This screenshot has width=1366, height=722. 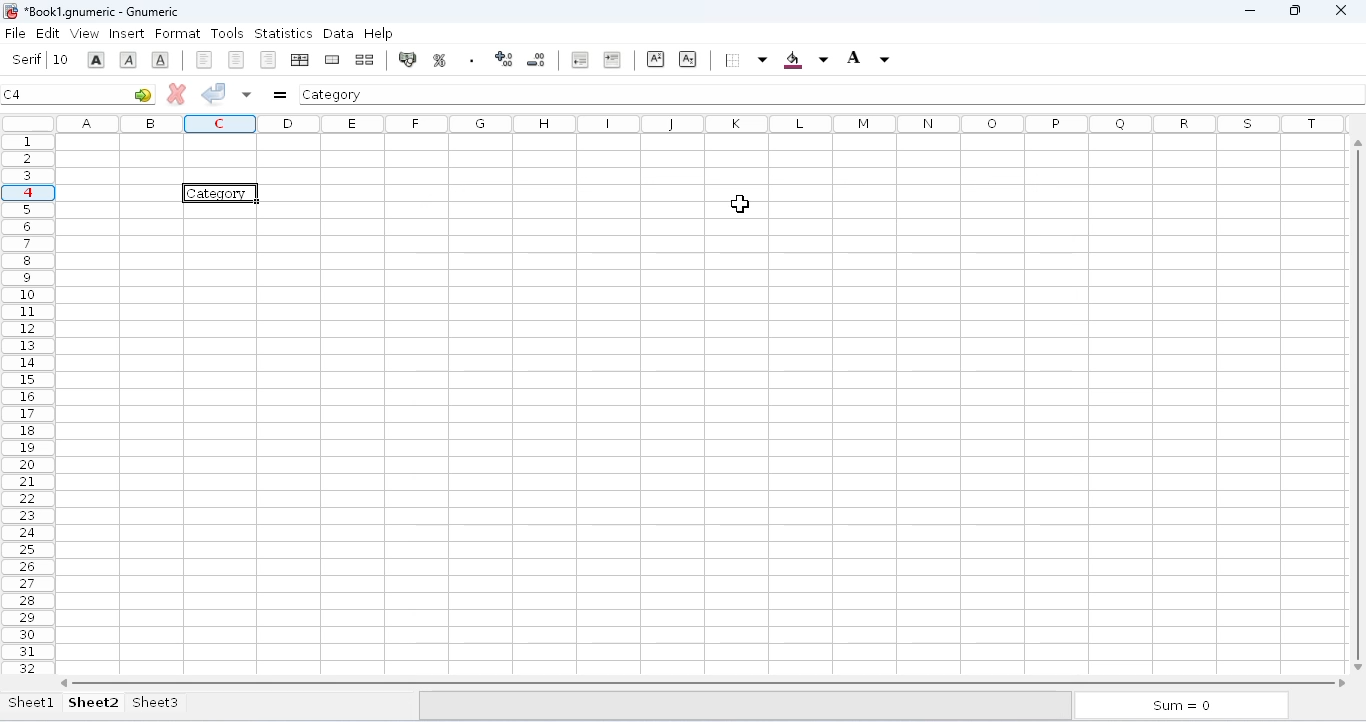 What do you see at coordinates (704, 681) in the screenshot?
I see `horizontal scroll bar` at bounding box center [704, 681].